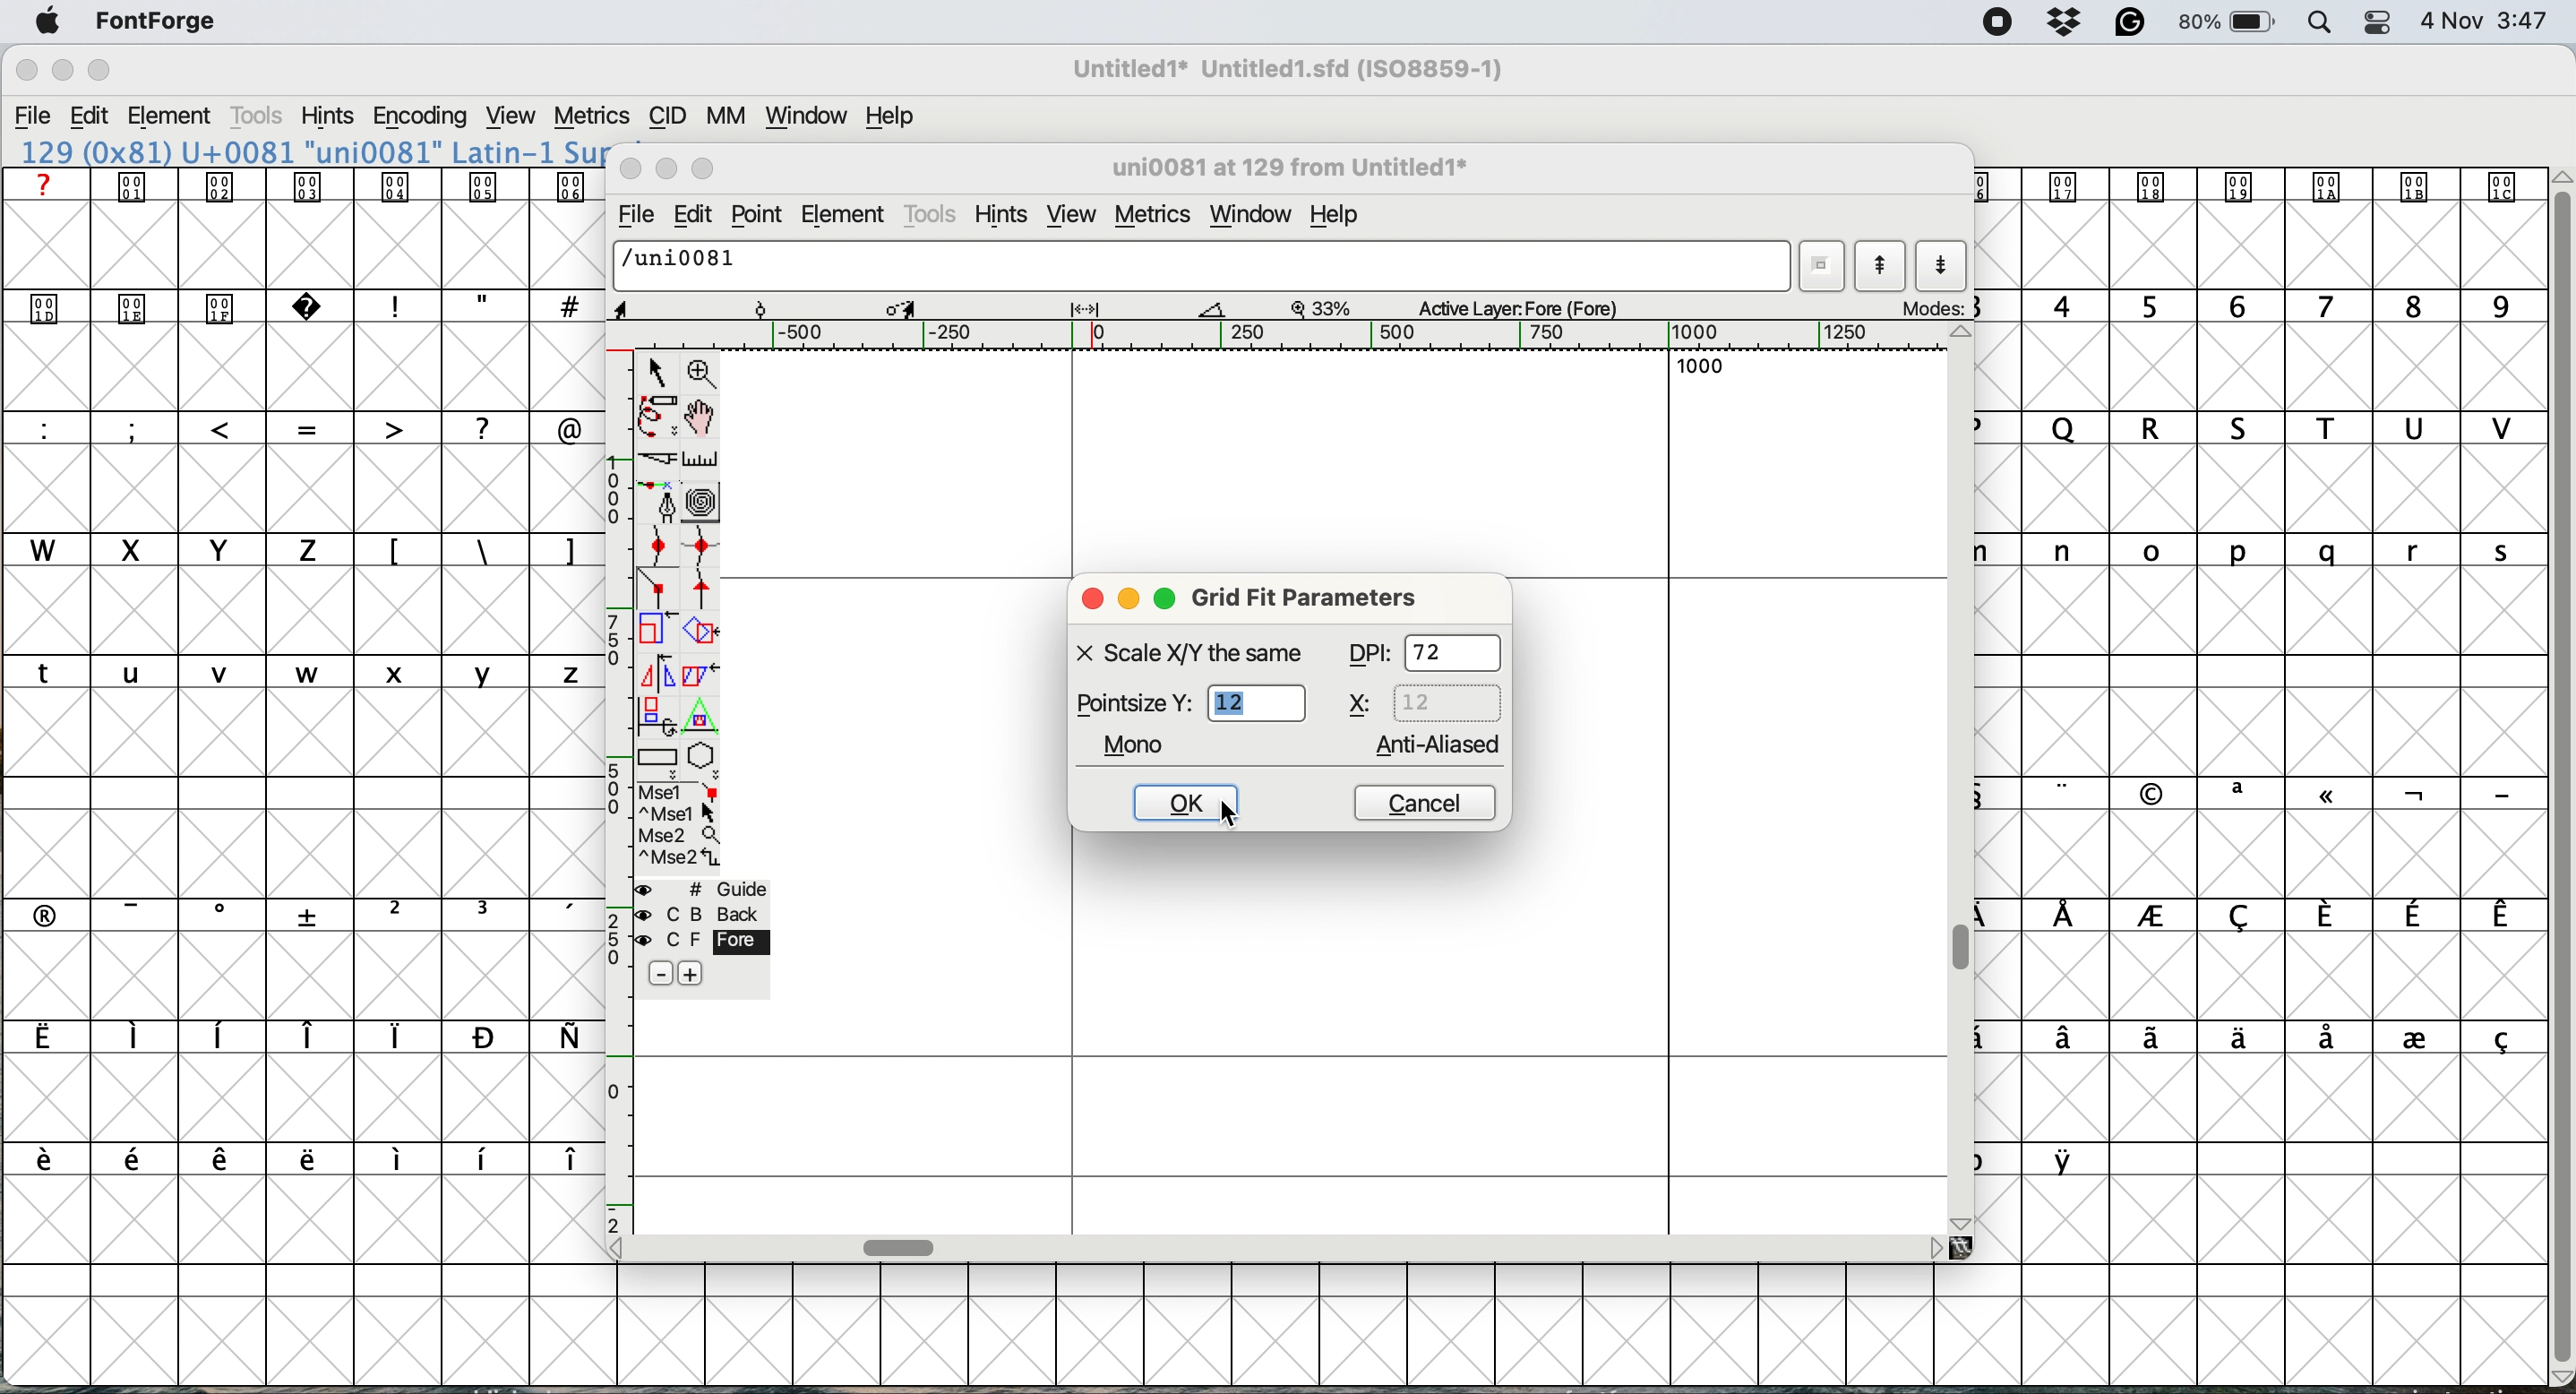  Describe the element at coordinates (1179, 802) in the screenshot. I see `k` at that location.